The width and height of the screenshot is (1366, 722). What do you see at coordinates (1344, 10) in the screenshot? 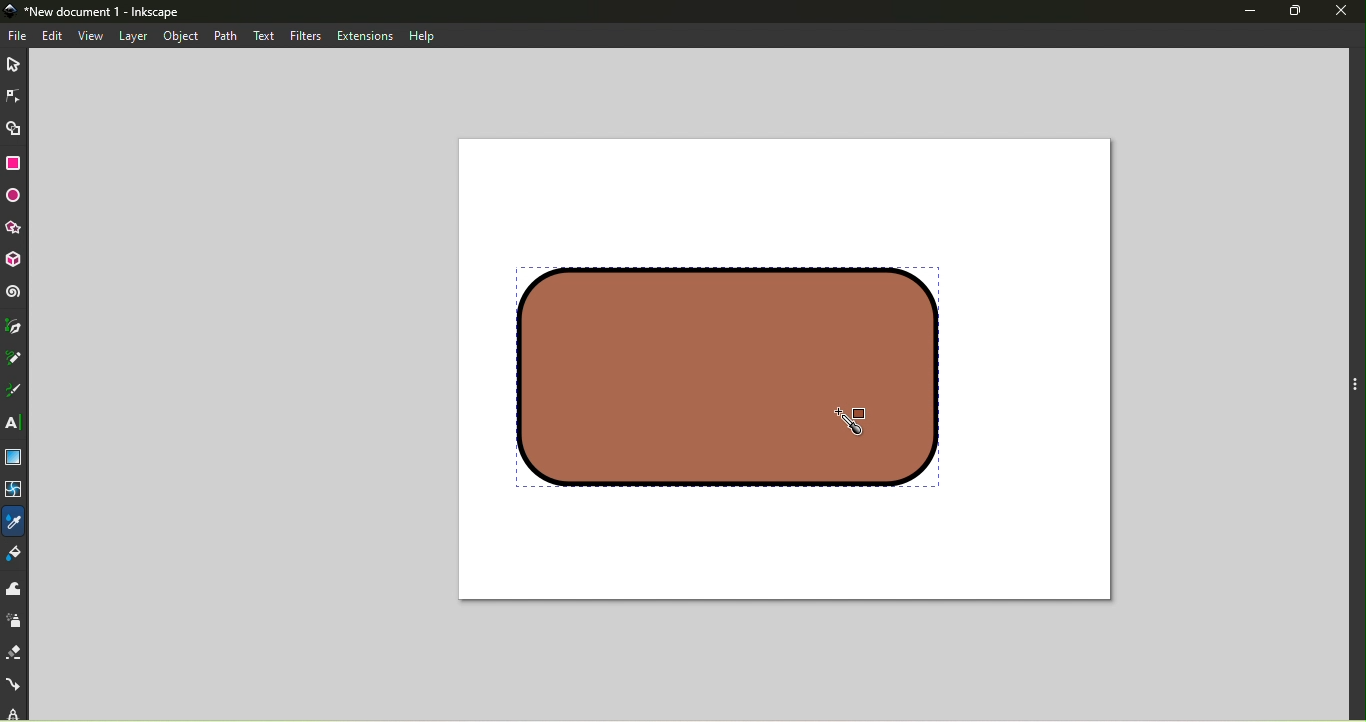
I see `Close` at bounding box center [1344, 10].